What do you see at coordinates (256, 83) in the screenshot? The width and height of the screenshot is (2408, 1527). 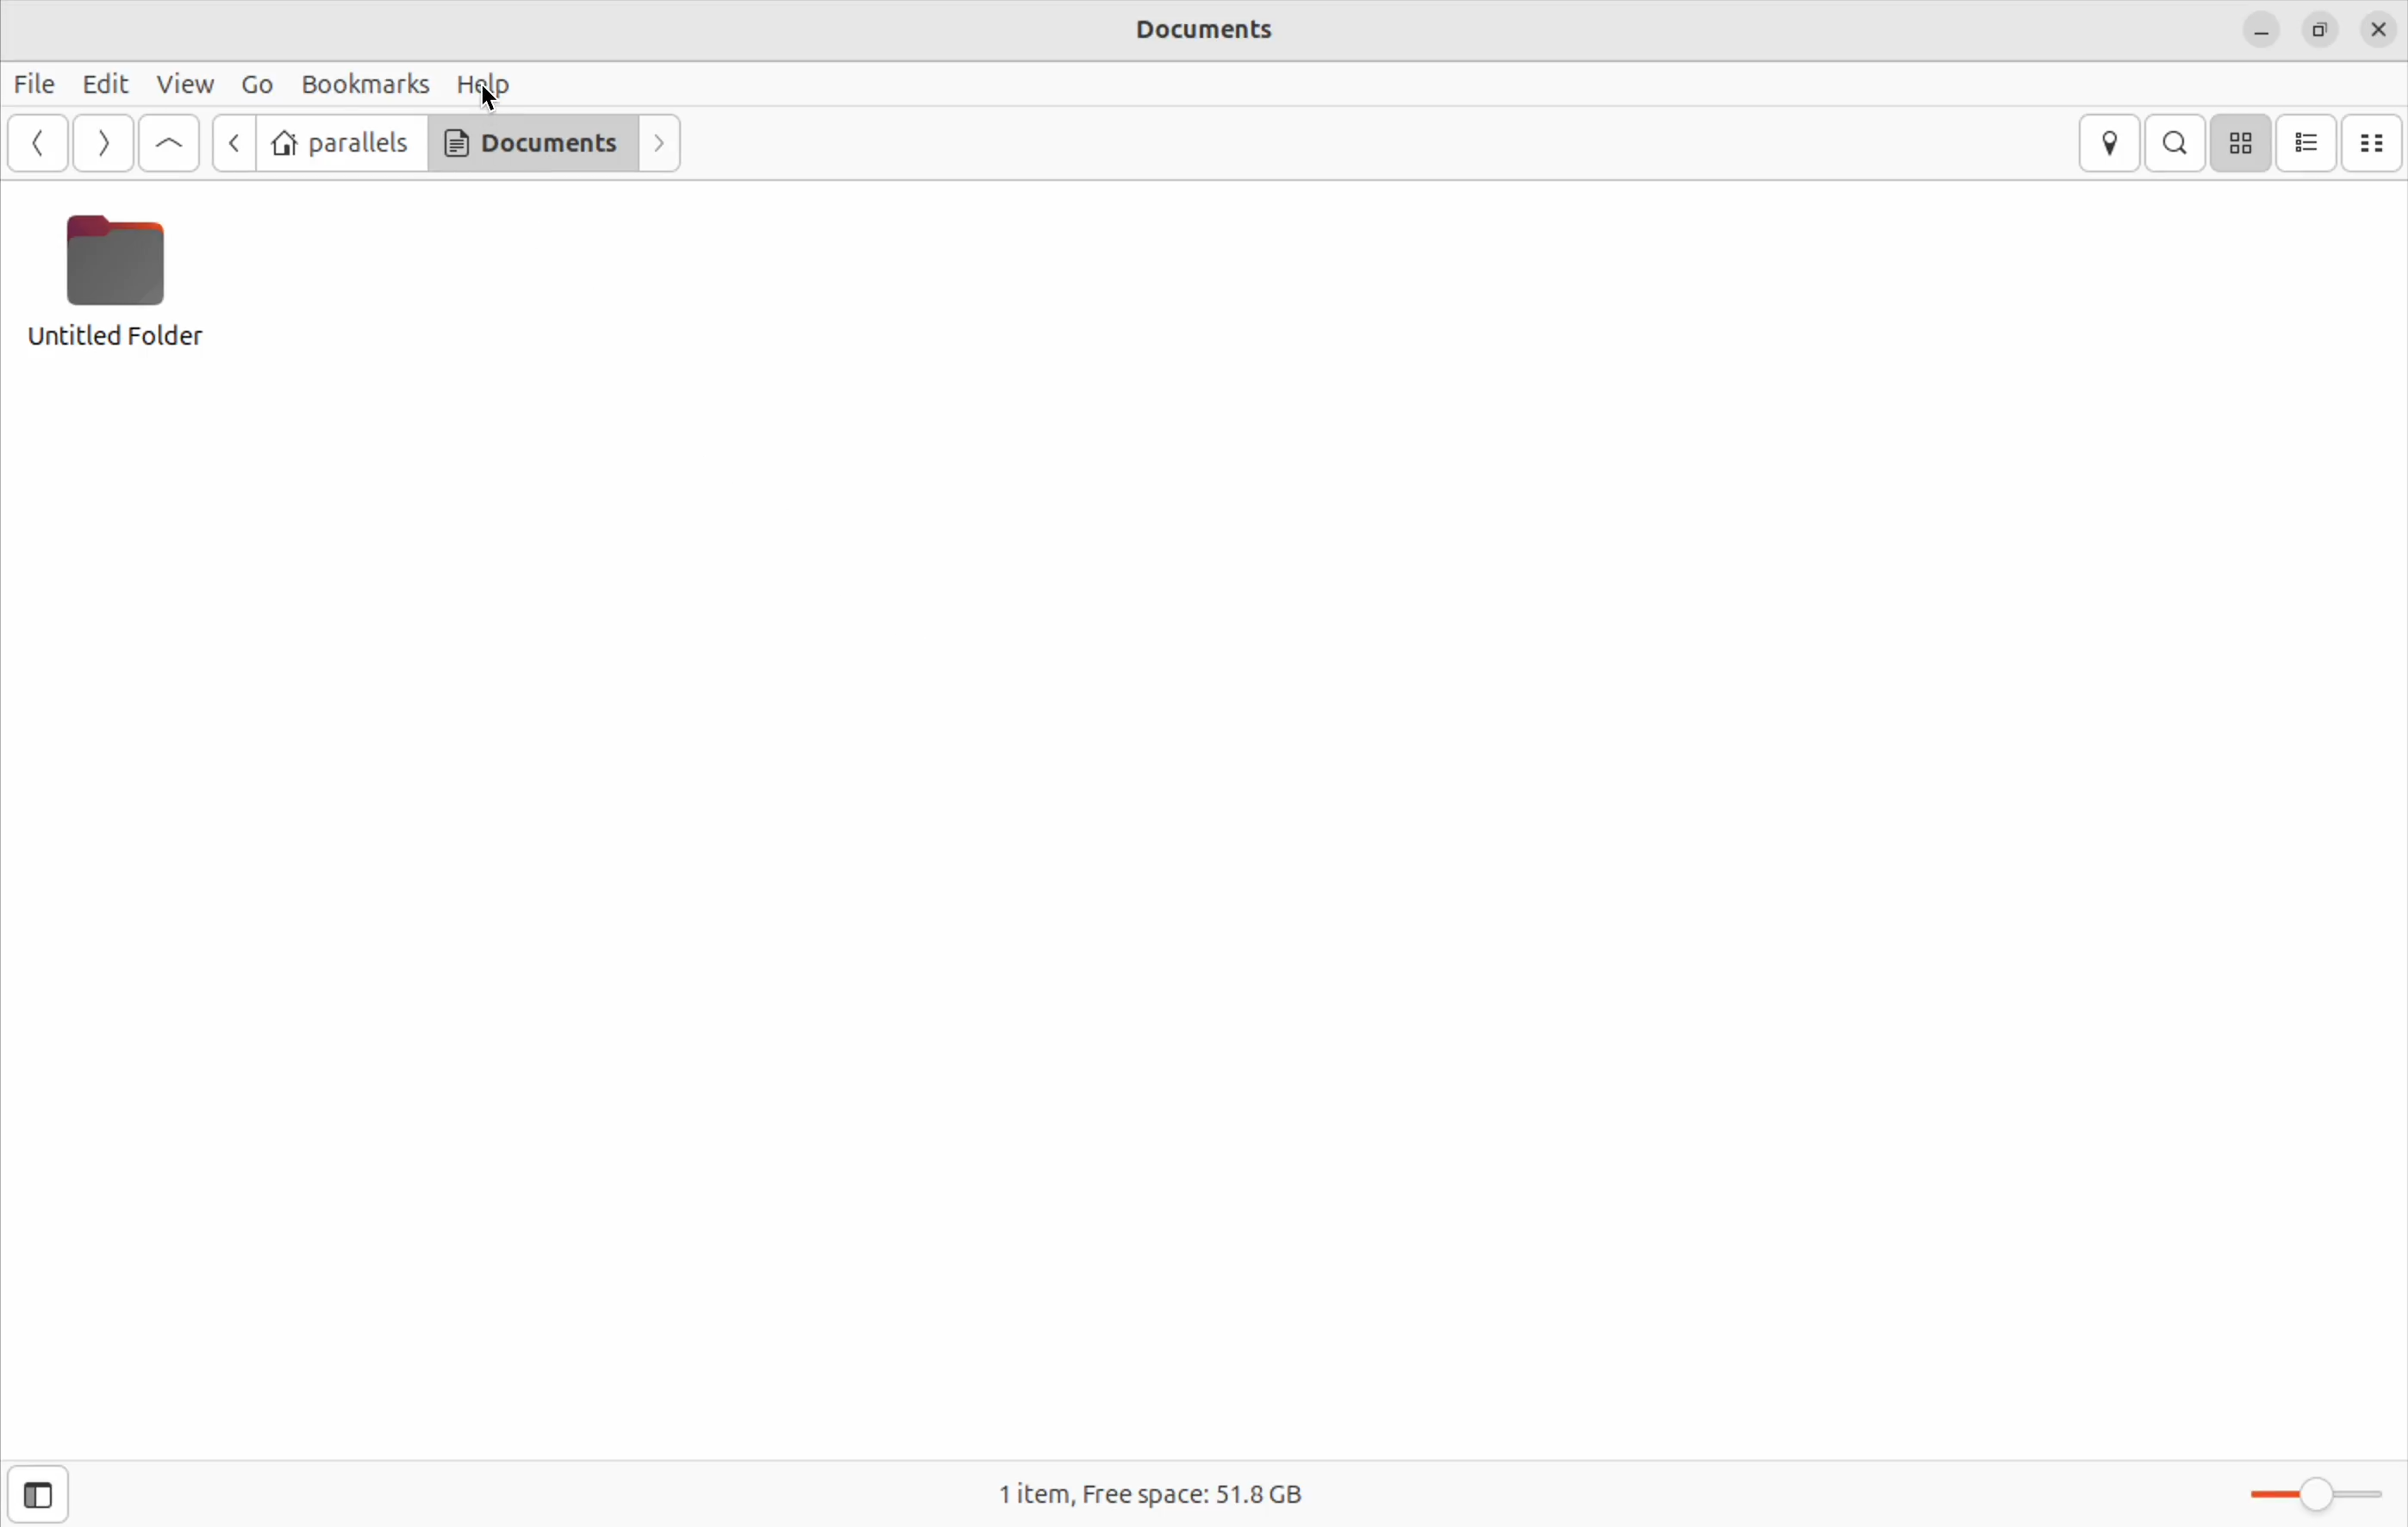 I see `Go` at bounding box center [256, 83].